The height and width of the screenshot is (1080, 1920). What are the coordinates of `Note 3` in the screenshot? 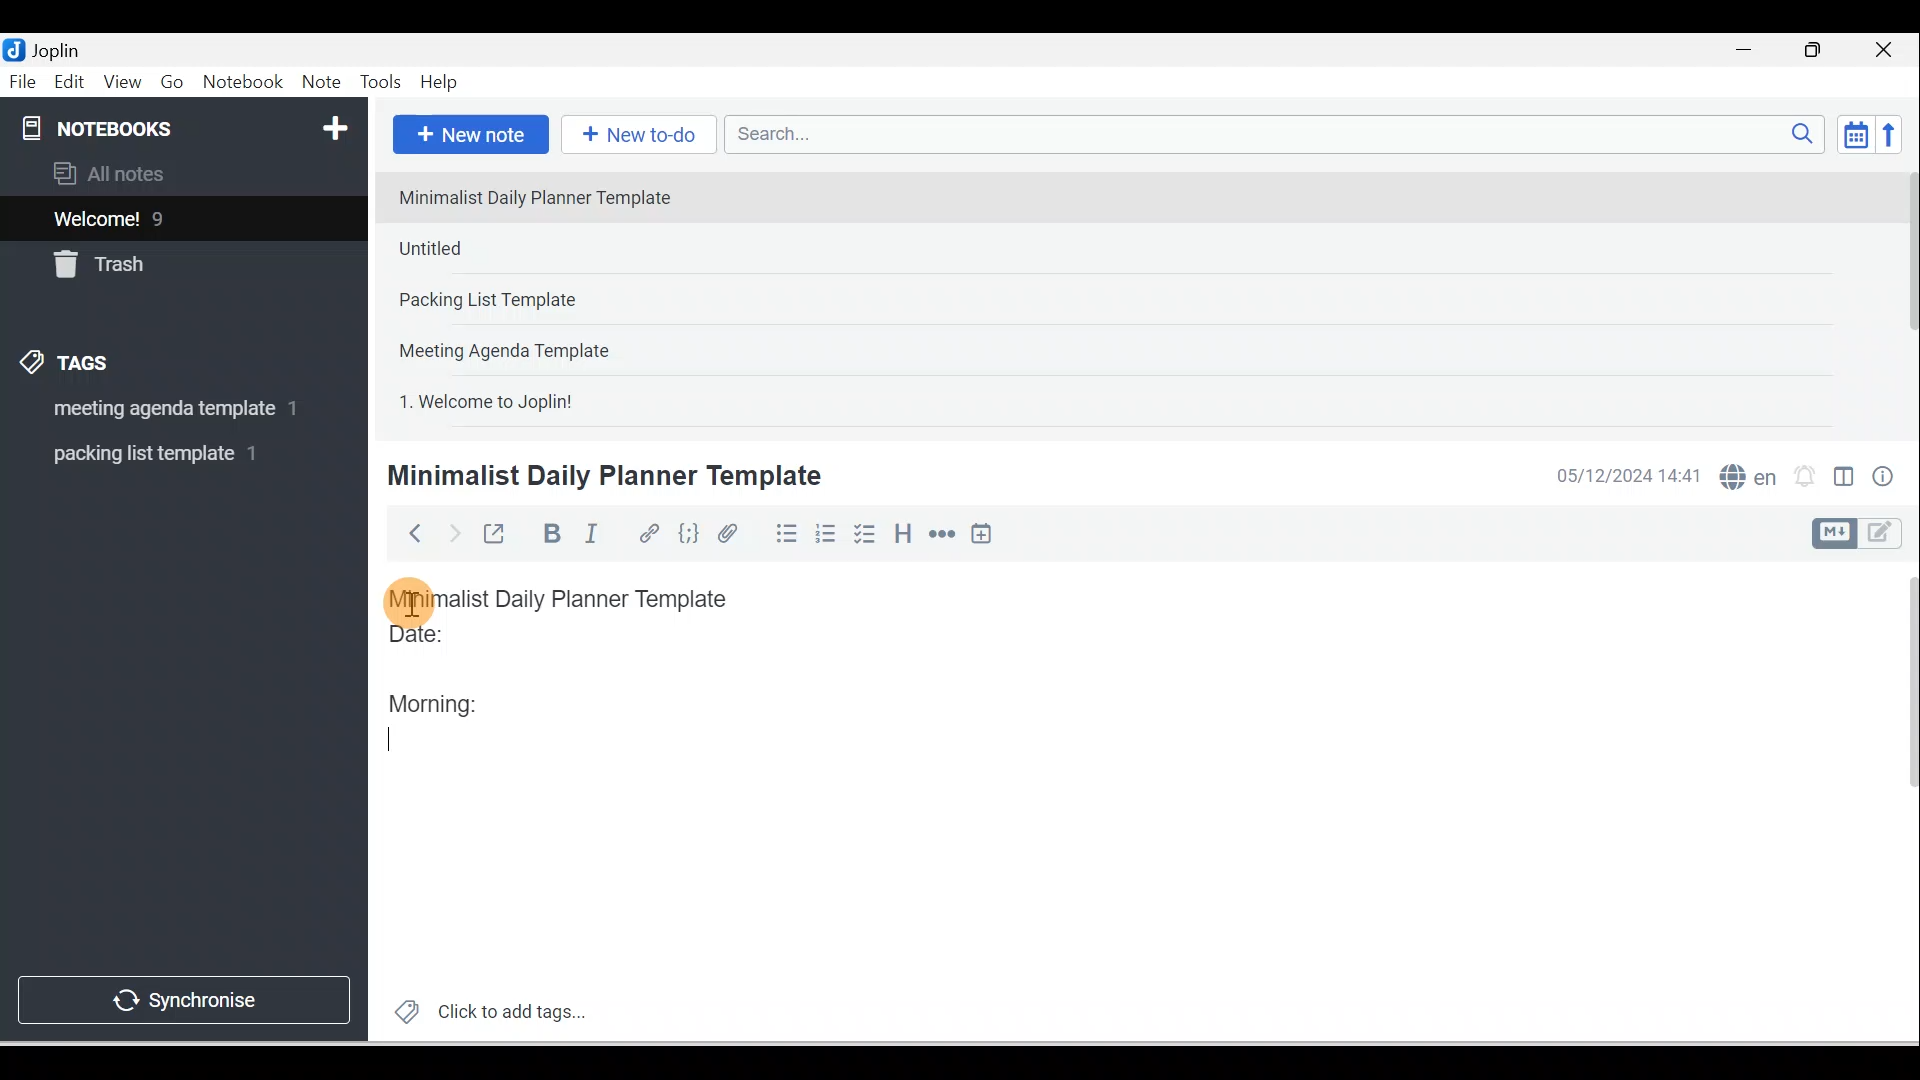 It's located at (551, 301).